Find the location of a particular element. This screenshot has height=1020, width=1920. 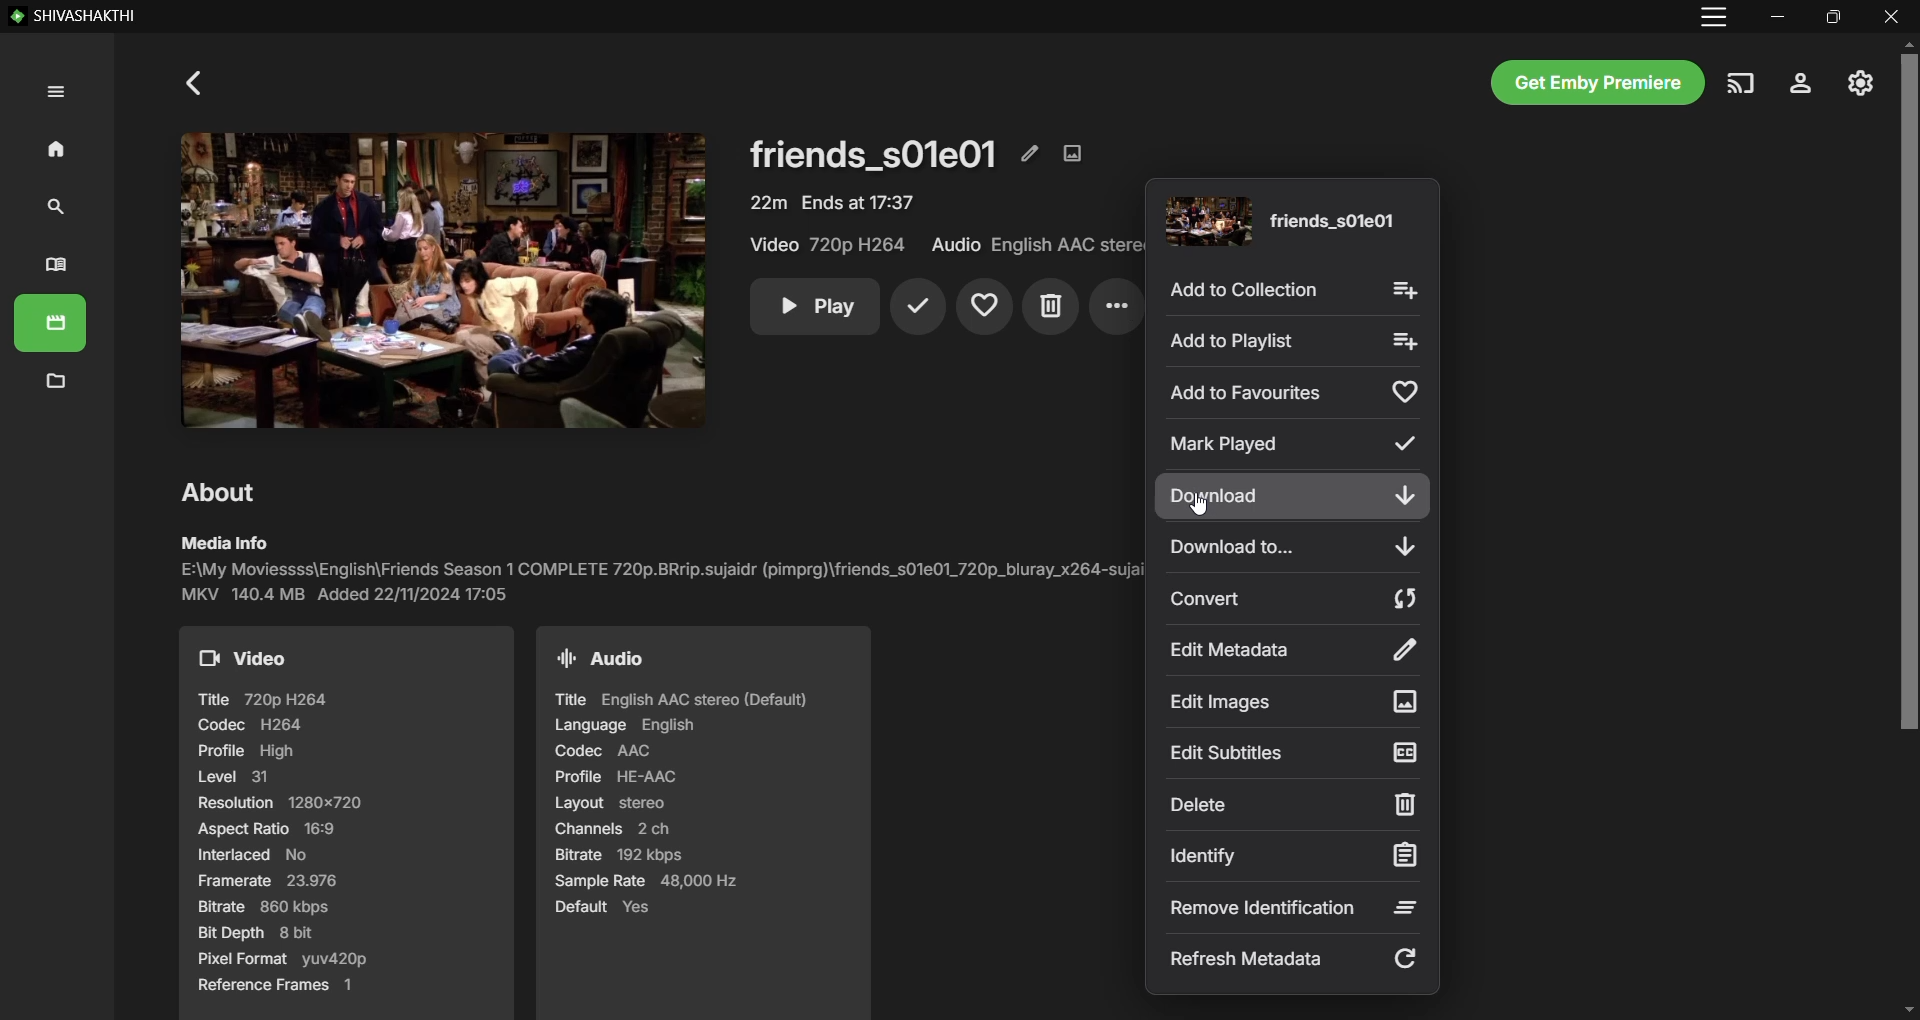

Refresh Metadata is located at coordinates (1294, 961).